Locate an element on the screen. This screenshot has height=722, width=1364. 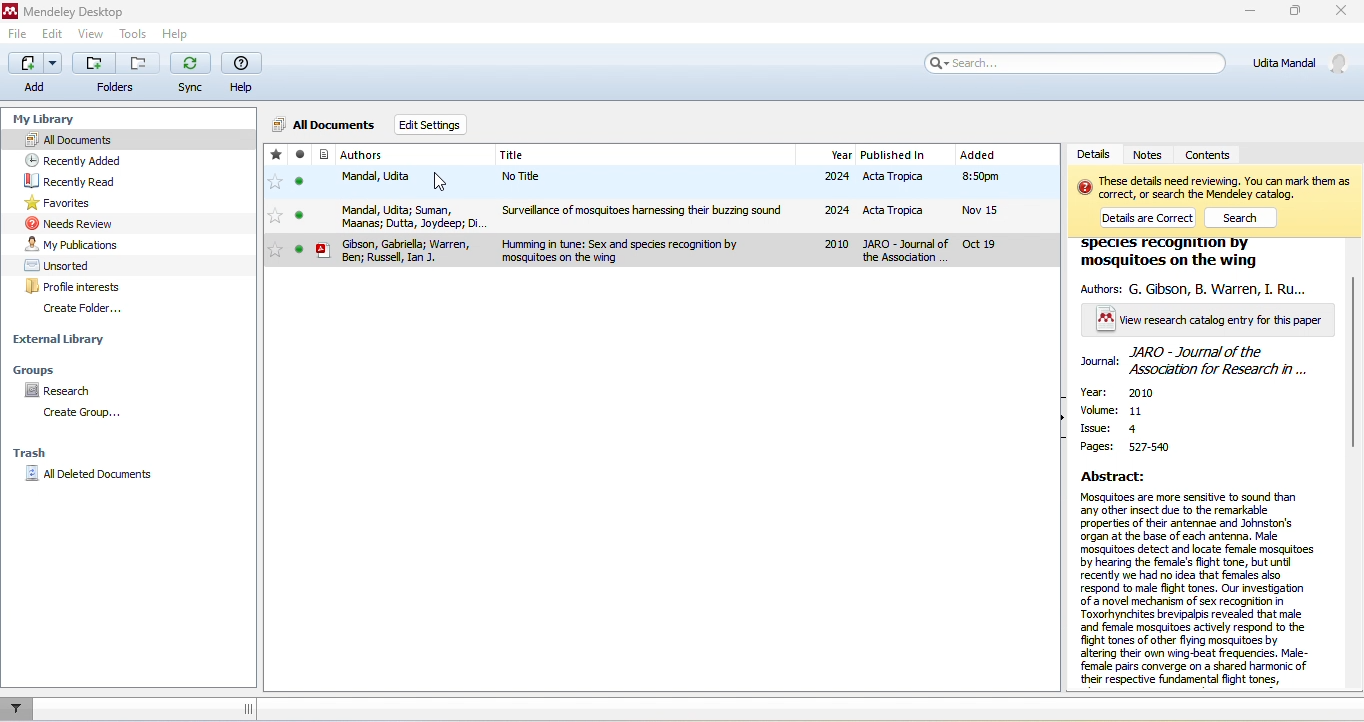
authors: g gibson, b warren, i ru is located at coordinates (1202, 289).